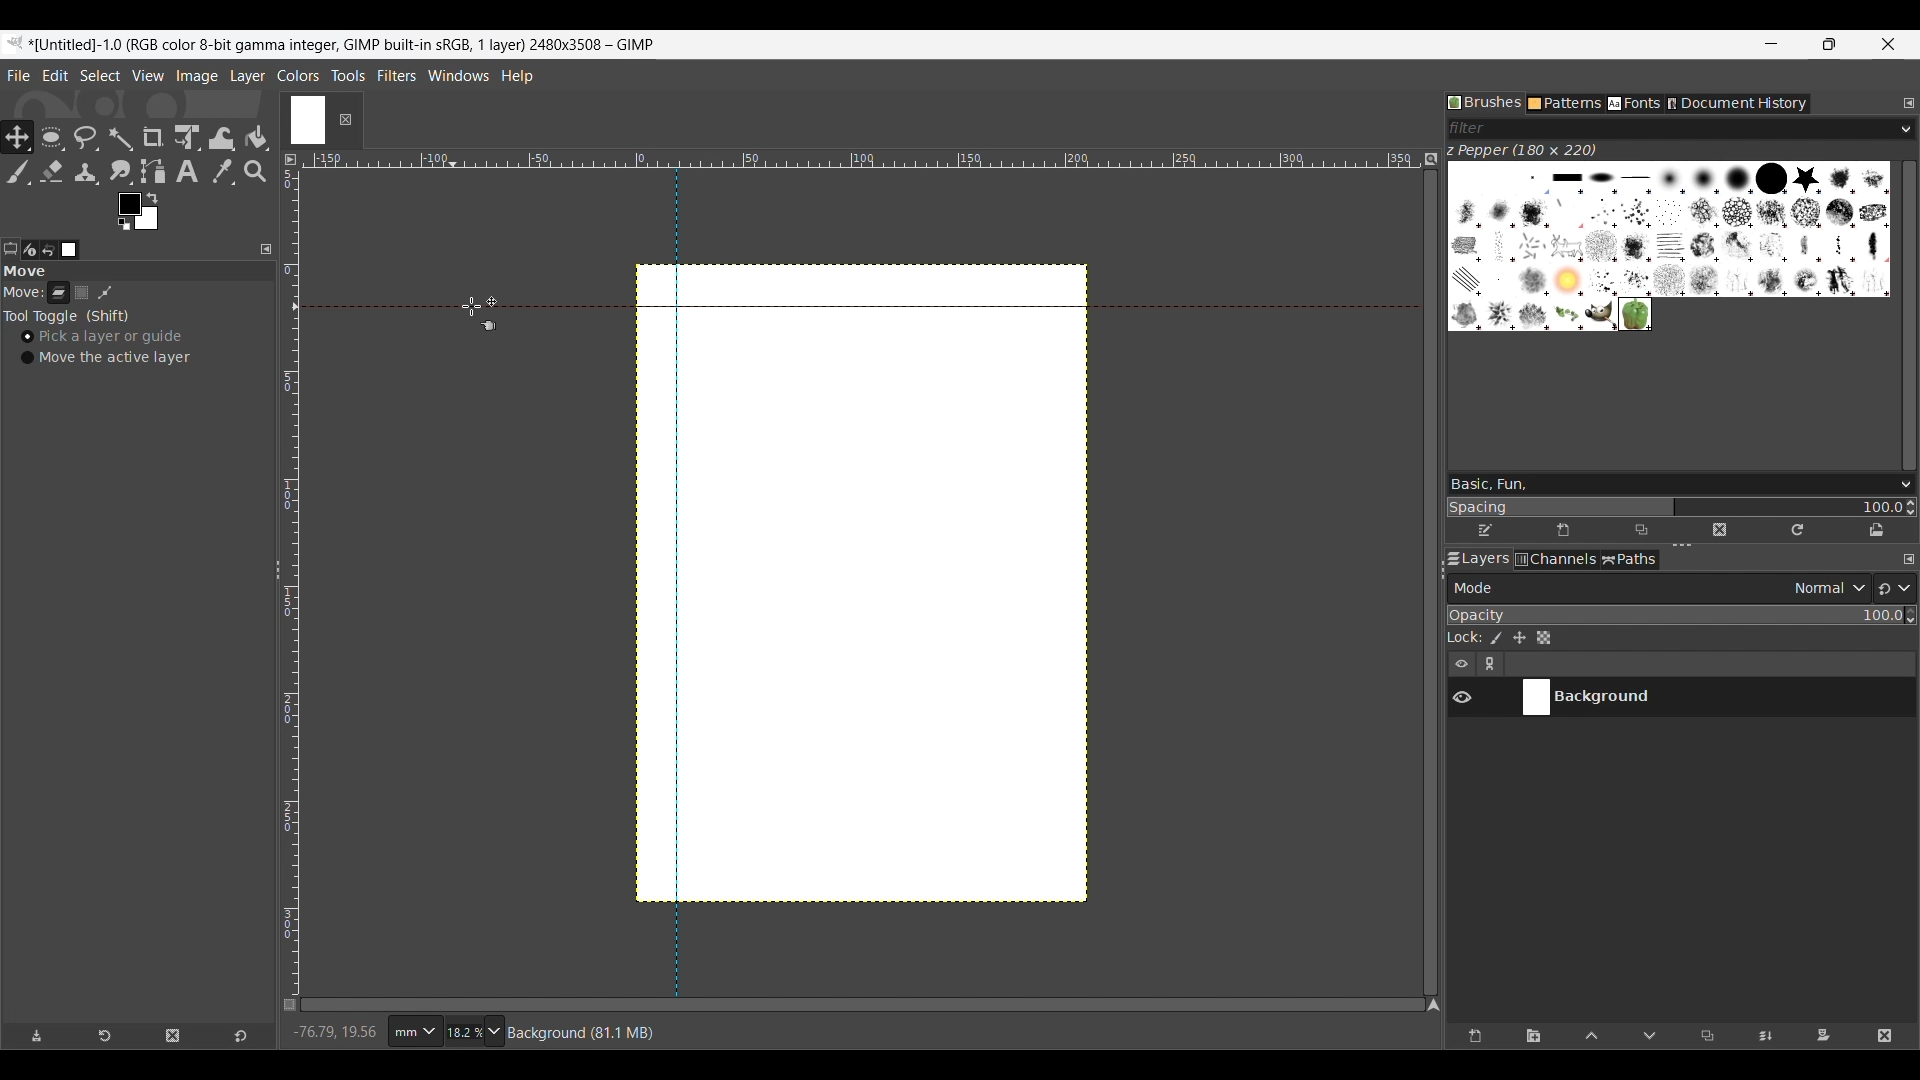 Image resolution: width=1920 pixels, height=1080 pixels. I want to click on Images, so click(70, 250).